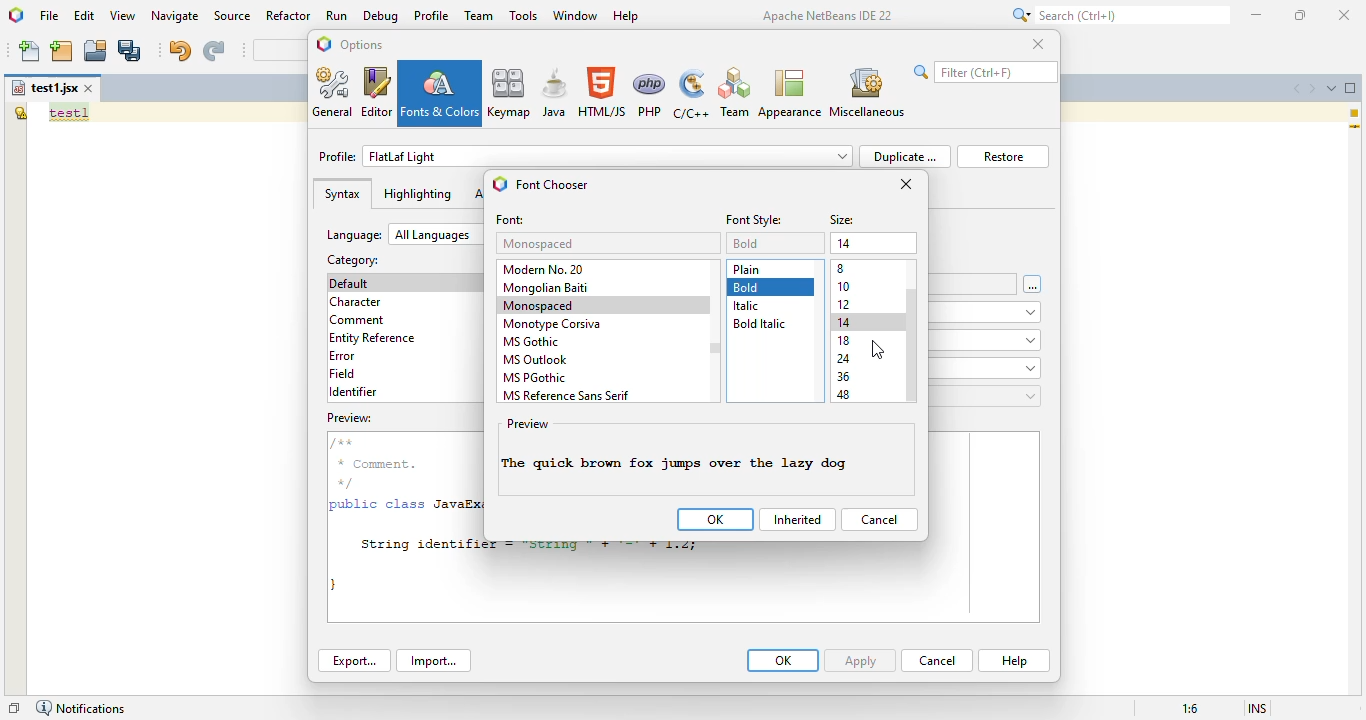  I want to click on file, so click(49, 15).